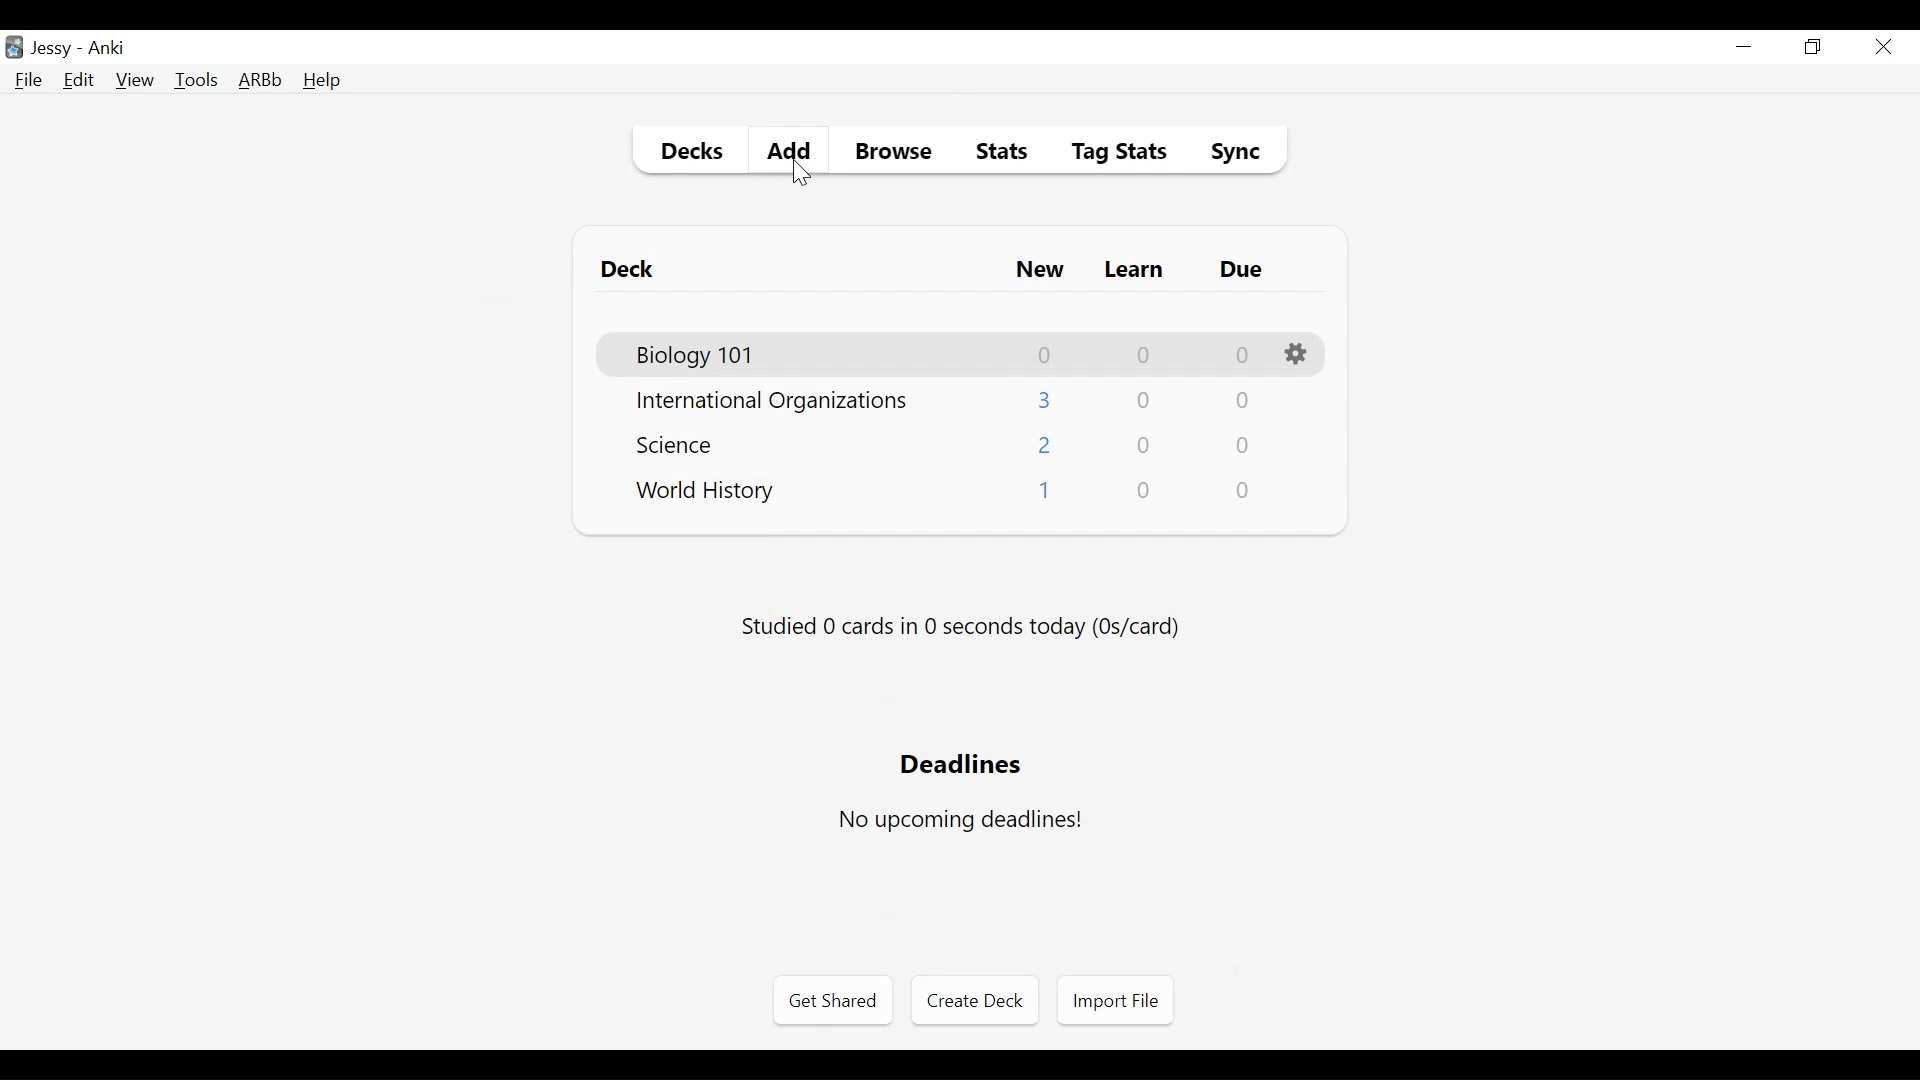 The width and height of the screenshot is (1920, 1080). I want to click on Tag Stats, so click(1108, 154).